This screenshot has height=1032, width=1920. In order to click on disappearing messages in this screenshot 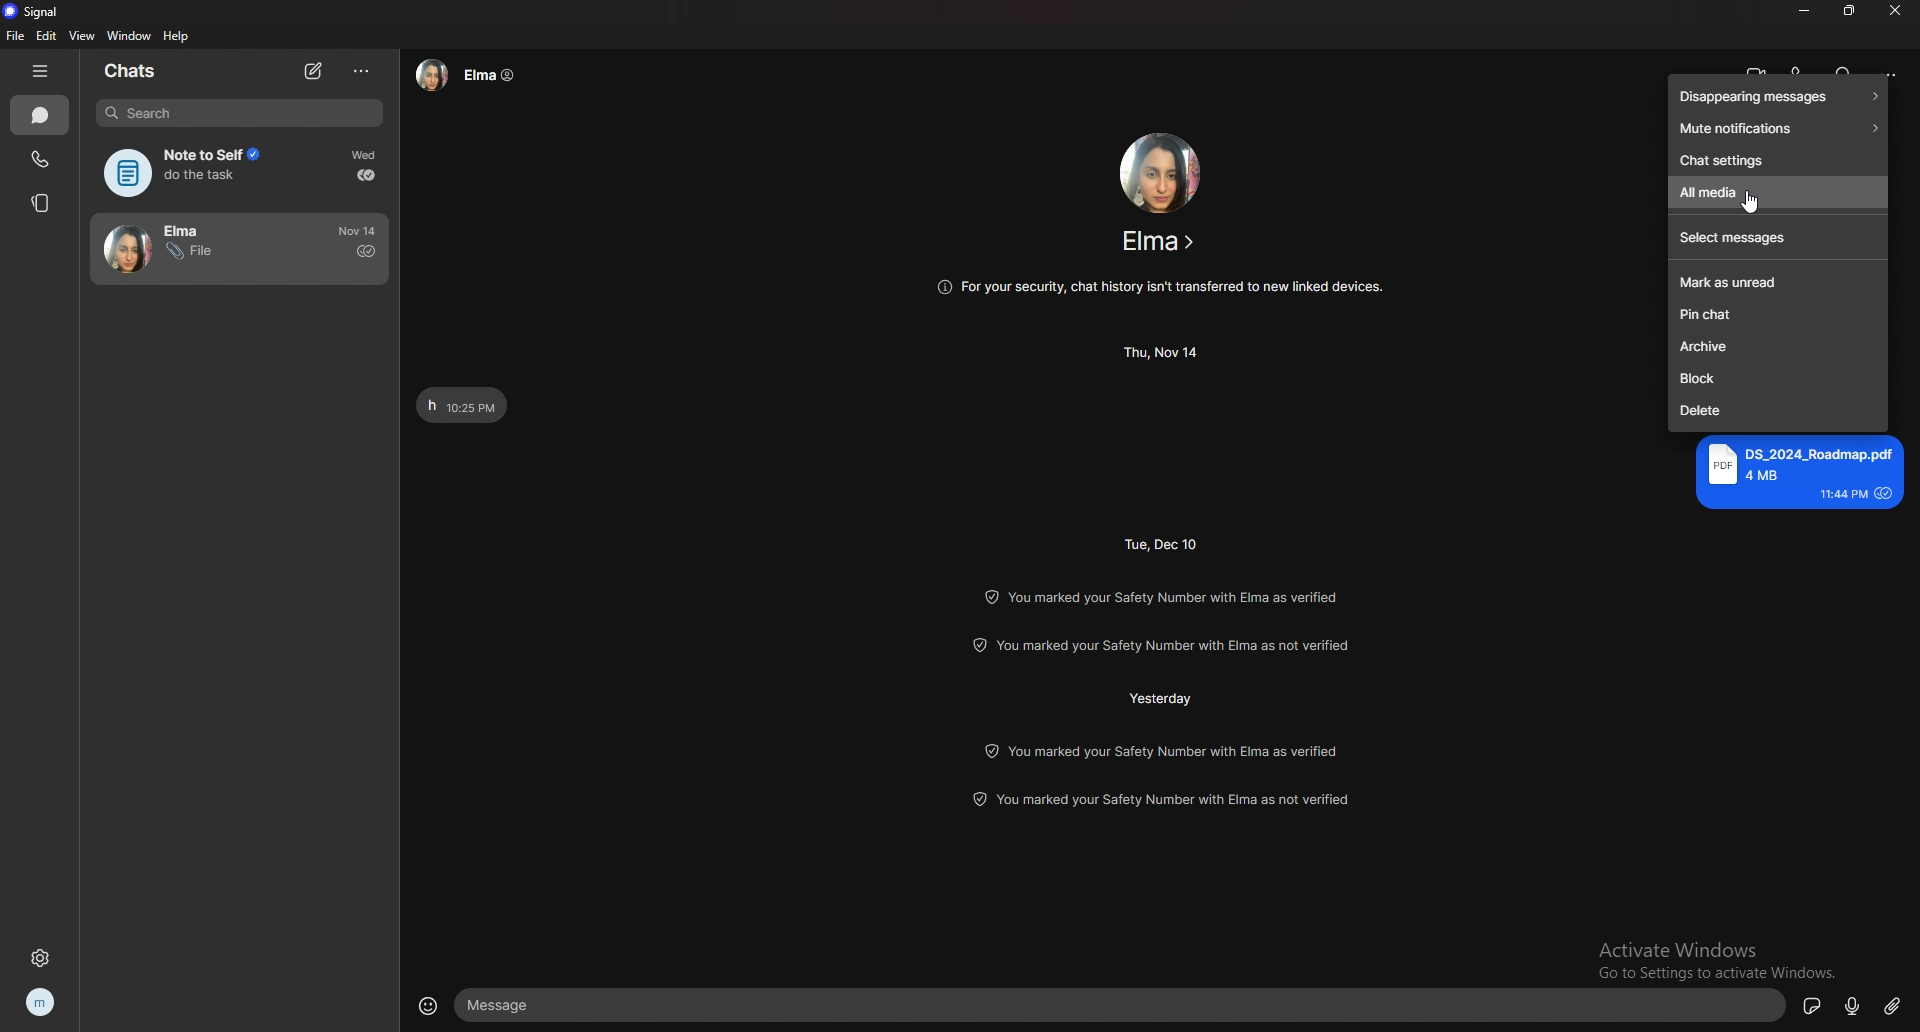, I will do `click(1776, 96)`.